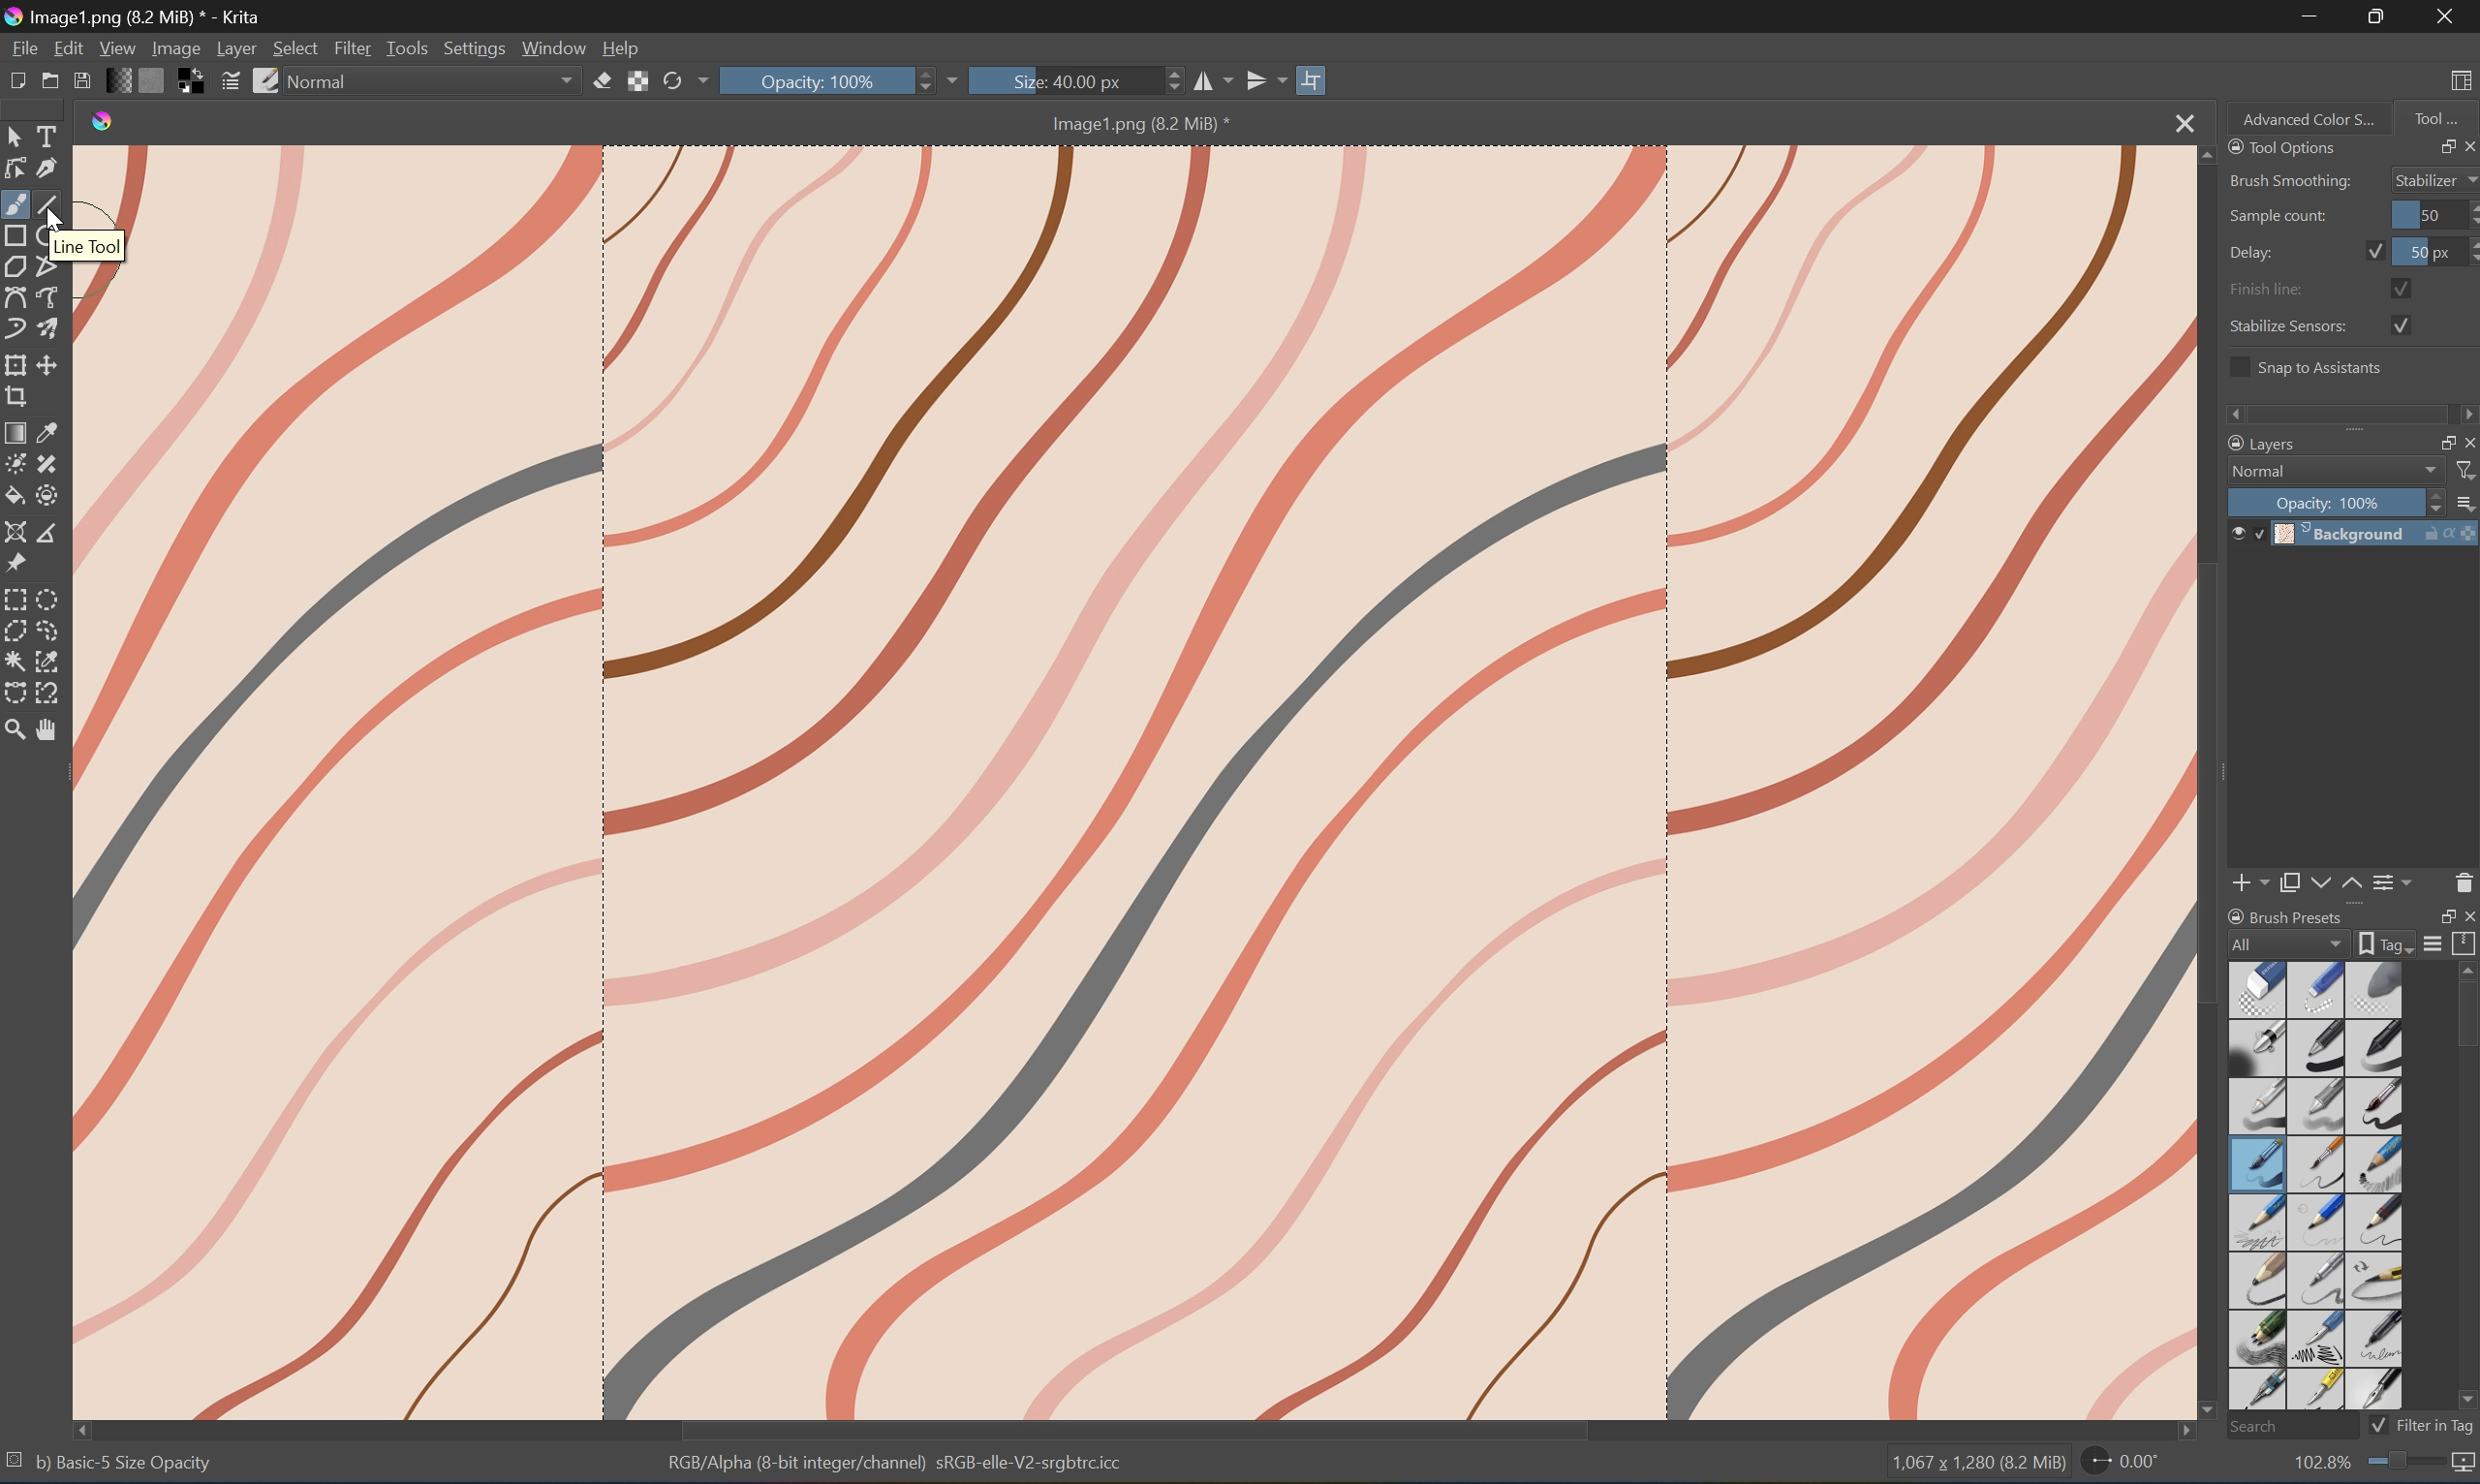  Describe the element at coordinates (2290, 882) in the screenshot. I see `Duplicate layer or mask ` at that location.